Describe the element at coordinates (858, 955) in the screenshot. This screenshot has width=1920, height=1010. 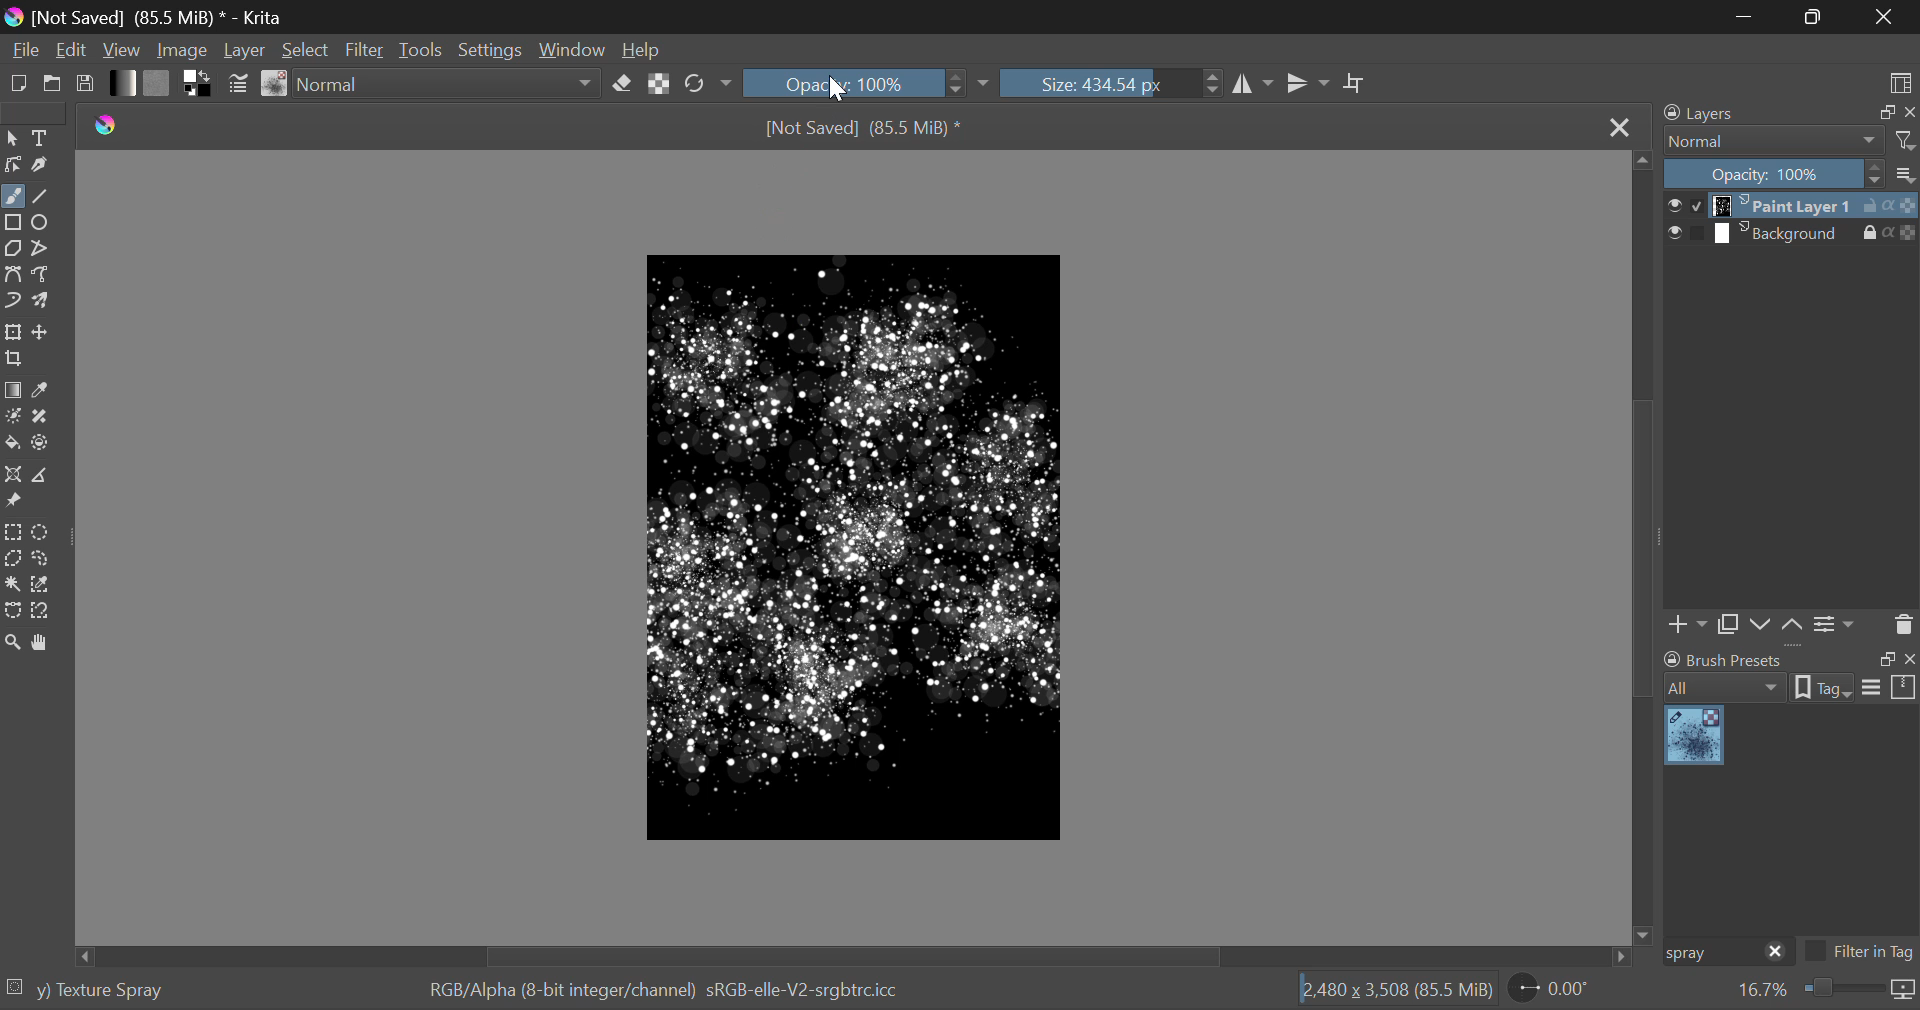
I see `Scroll Bar` at that location.